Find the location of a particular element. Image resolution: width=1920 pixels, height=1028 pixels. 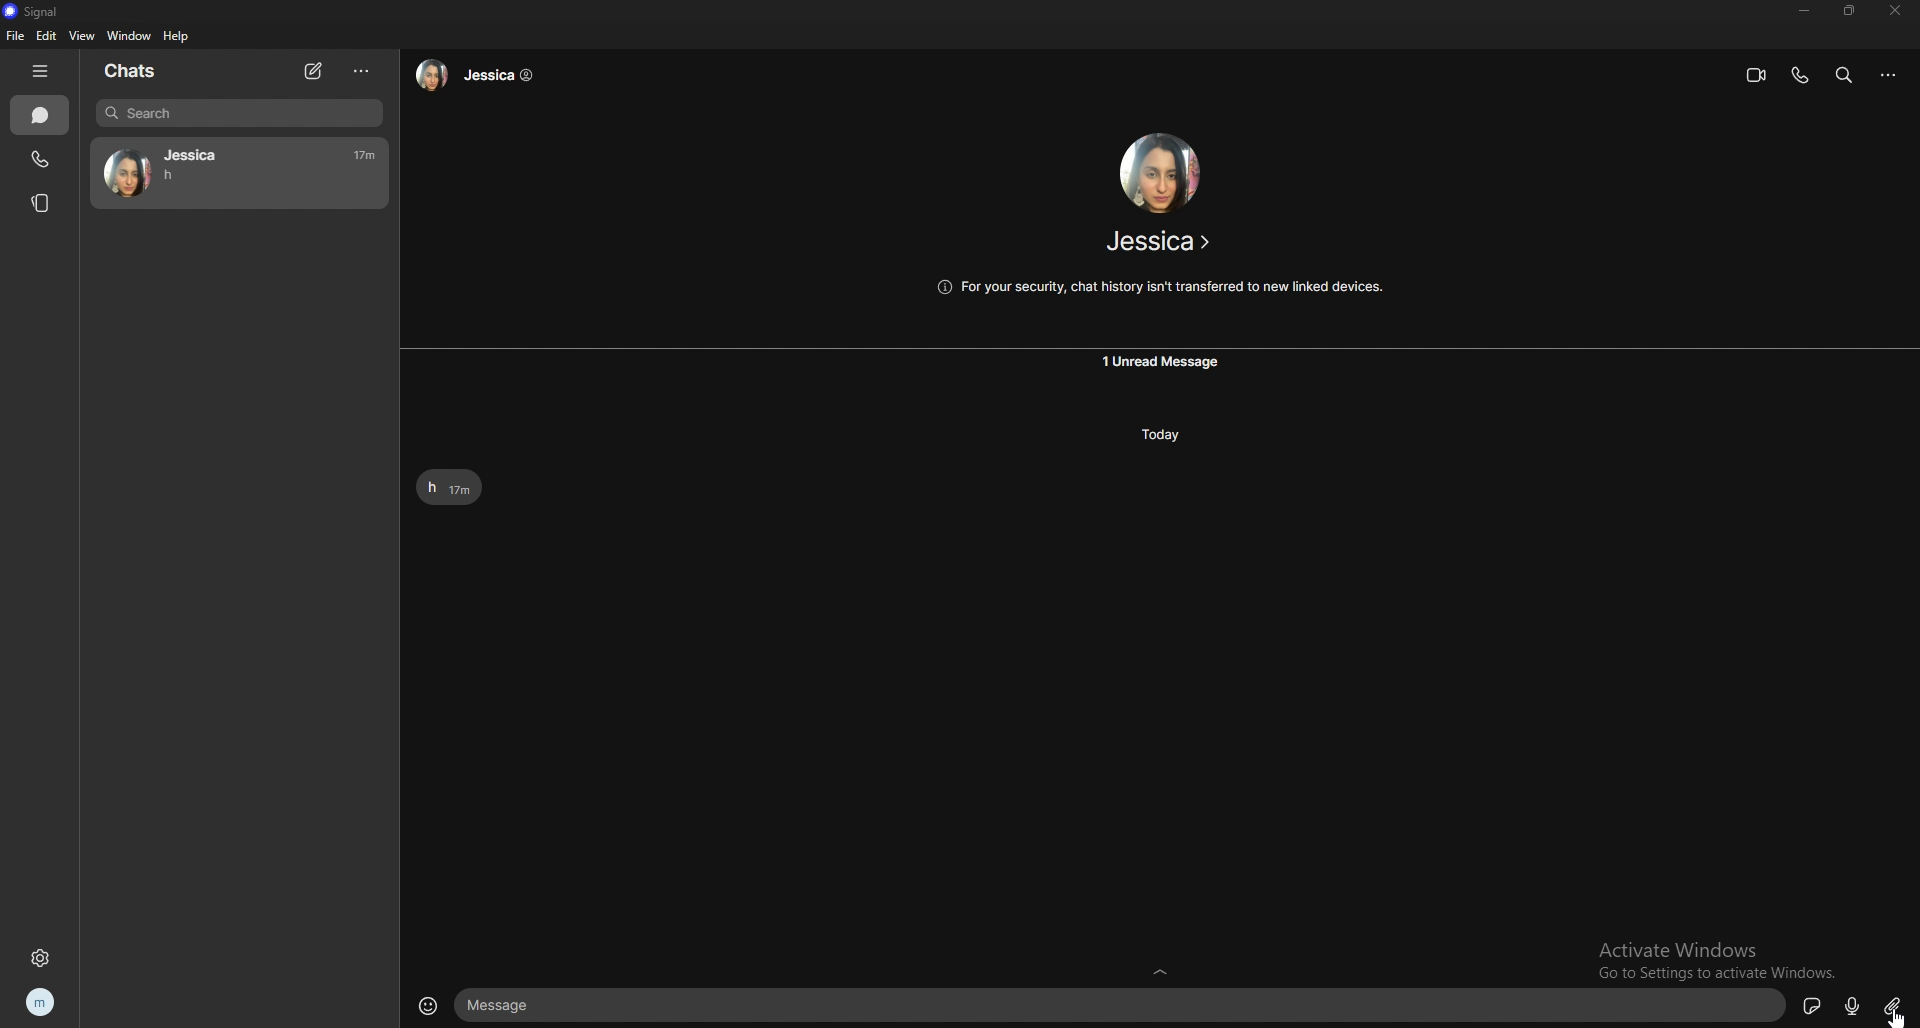

options is located at coordinates (361, 73).